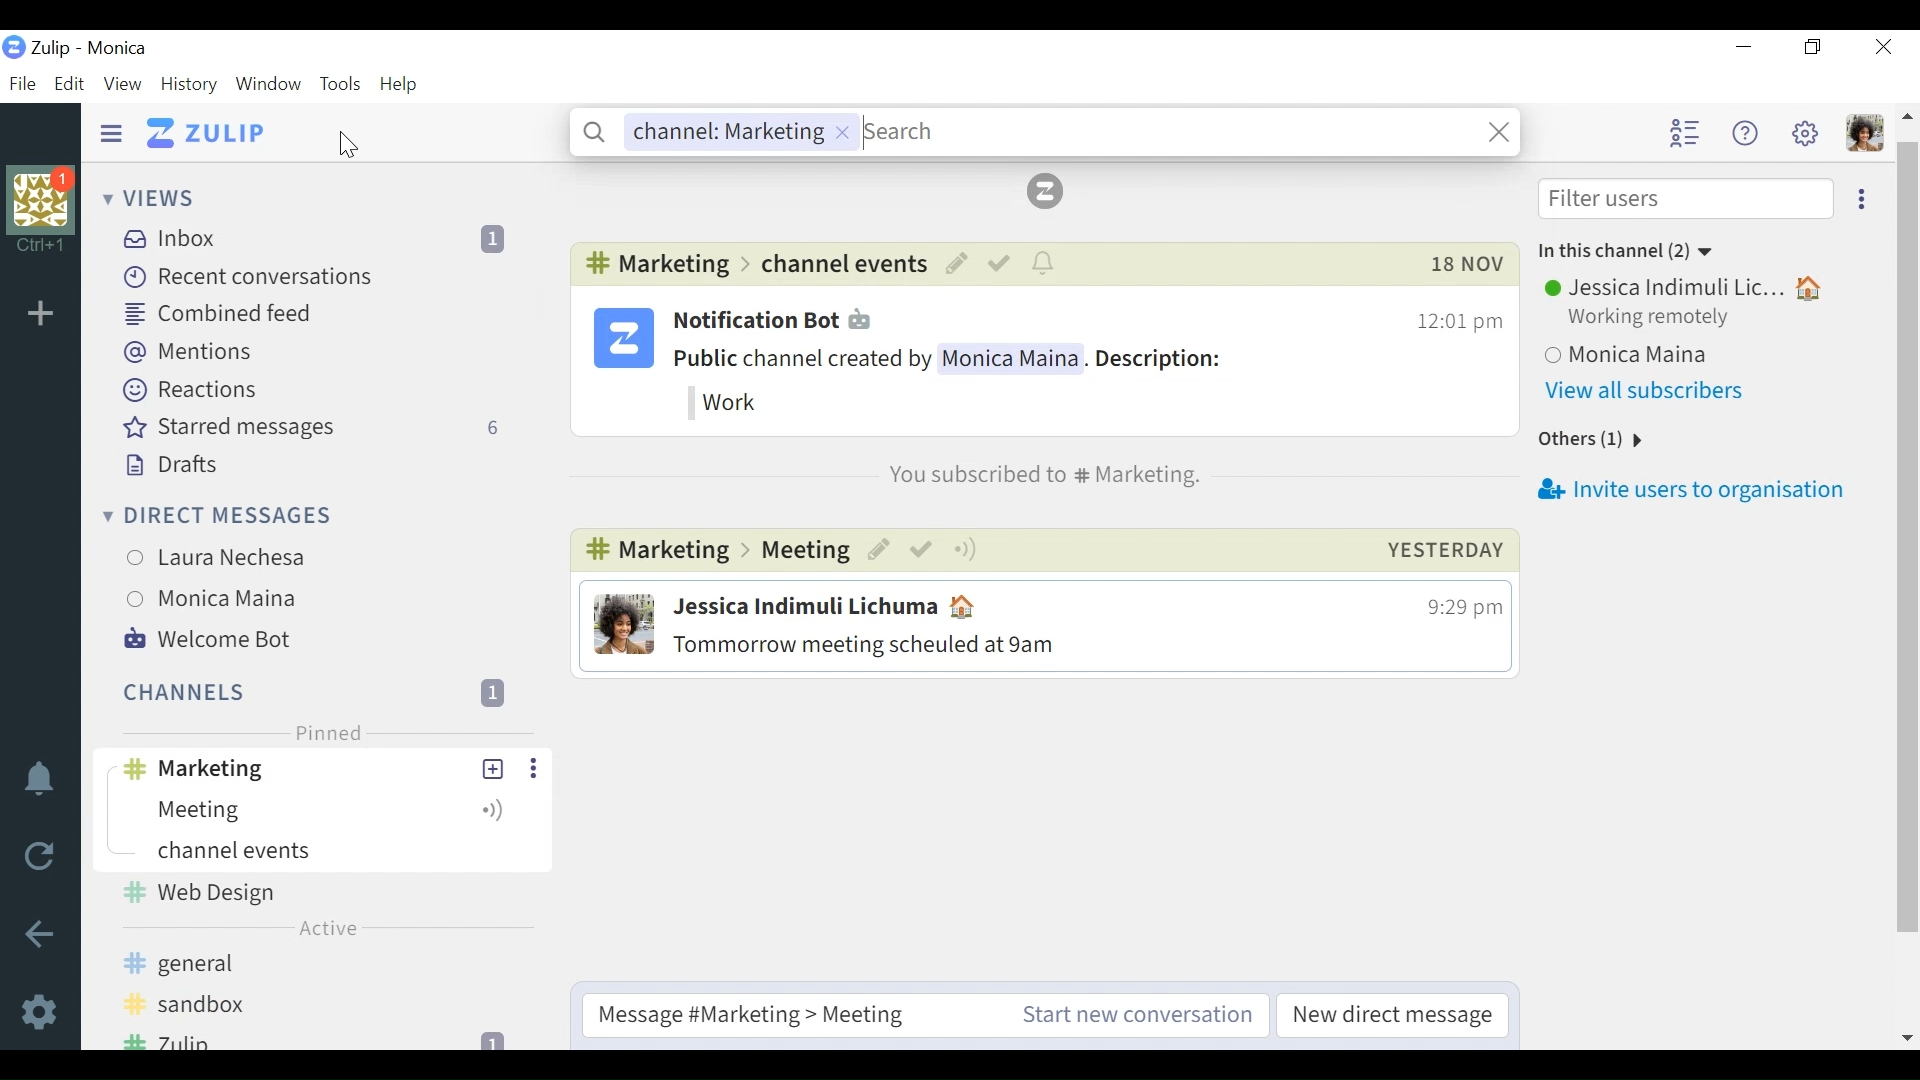 The image size is (1920, 1080). Describe the element at coordinates (787, 1011) in the screenshot. I see `Compose message` at that location.